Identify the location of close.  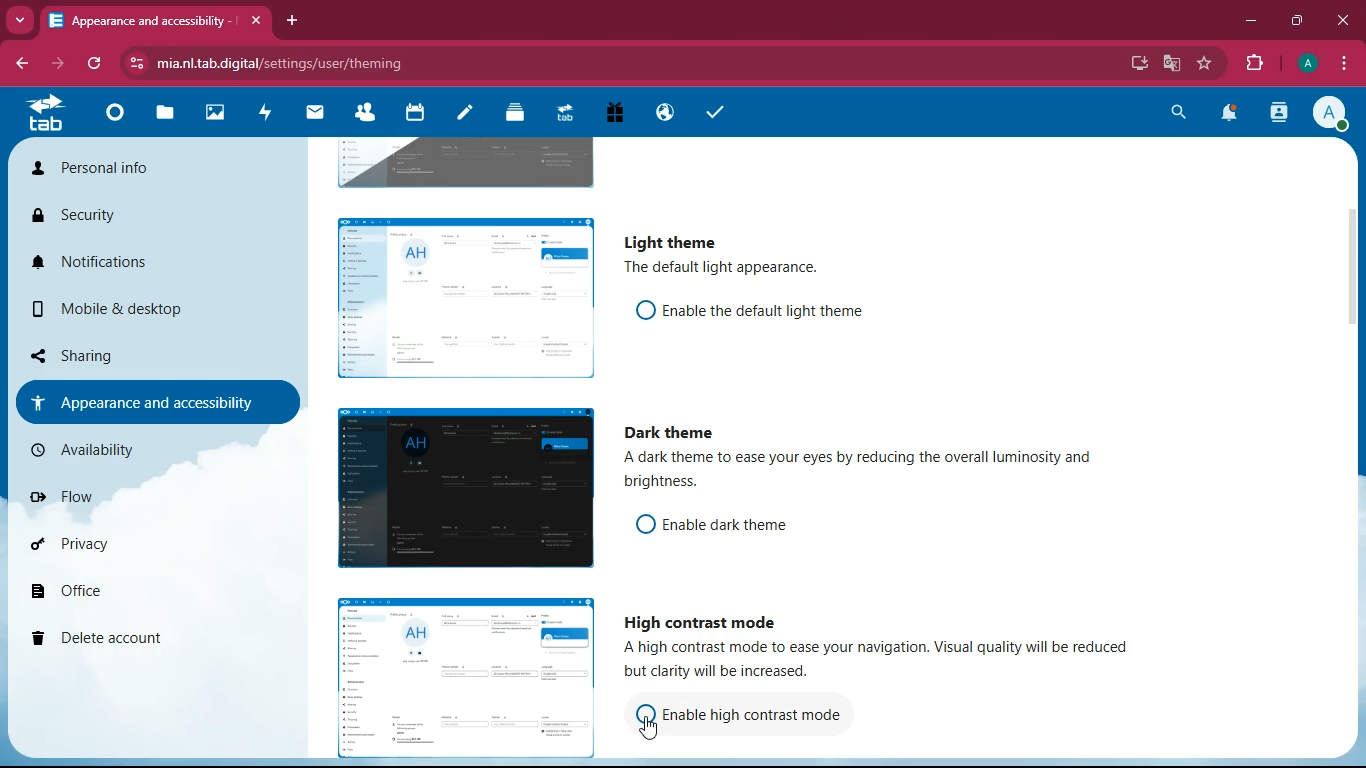
(252, 16).